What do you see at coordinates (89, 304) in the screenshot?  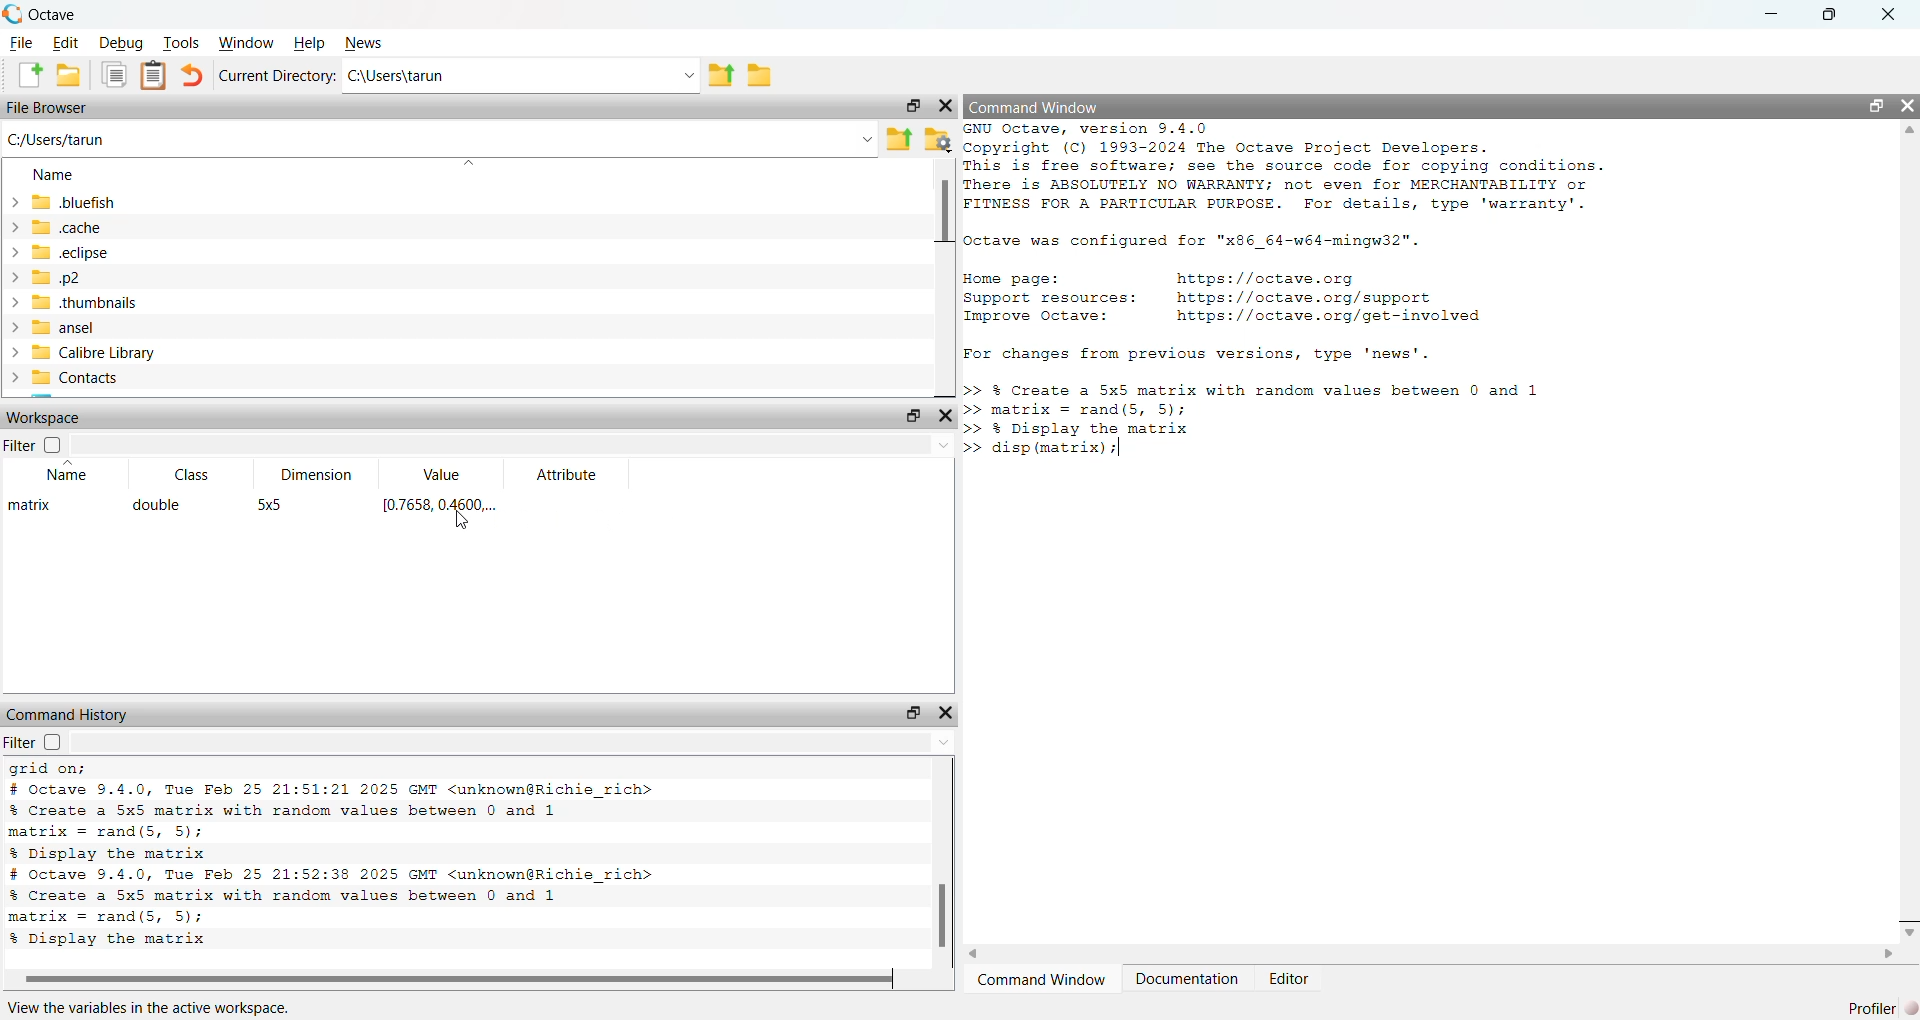 I see `thumbnails` at bounding box center [89, 304].